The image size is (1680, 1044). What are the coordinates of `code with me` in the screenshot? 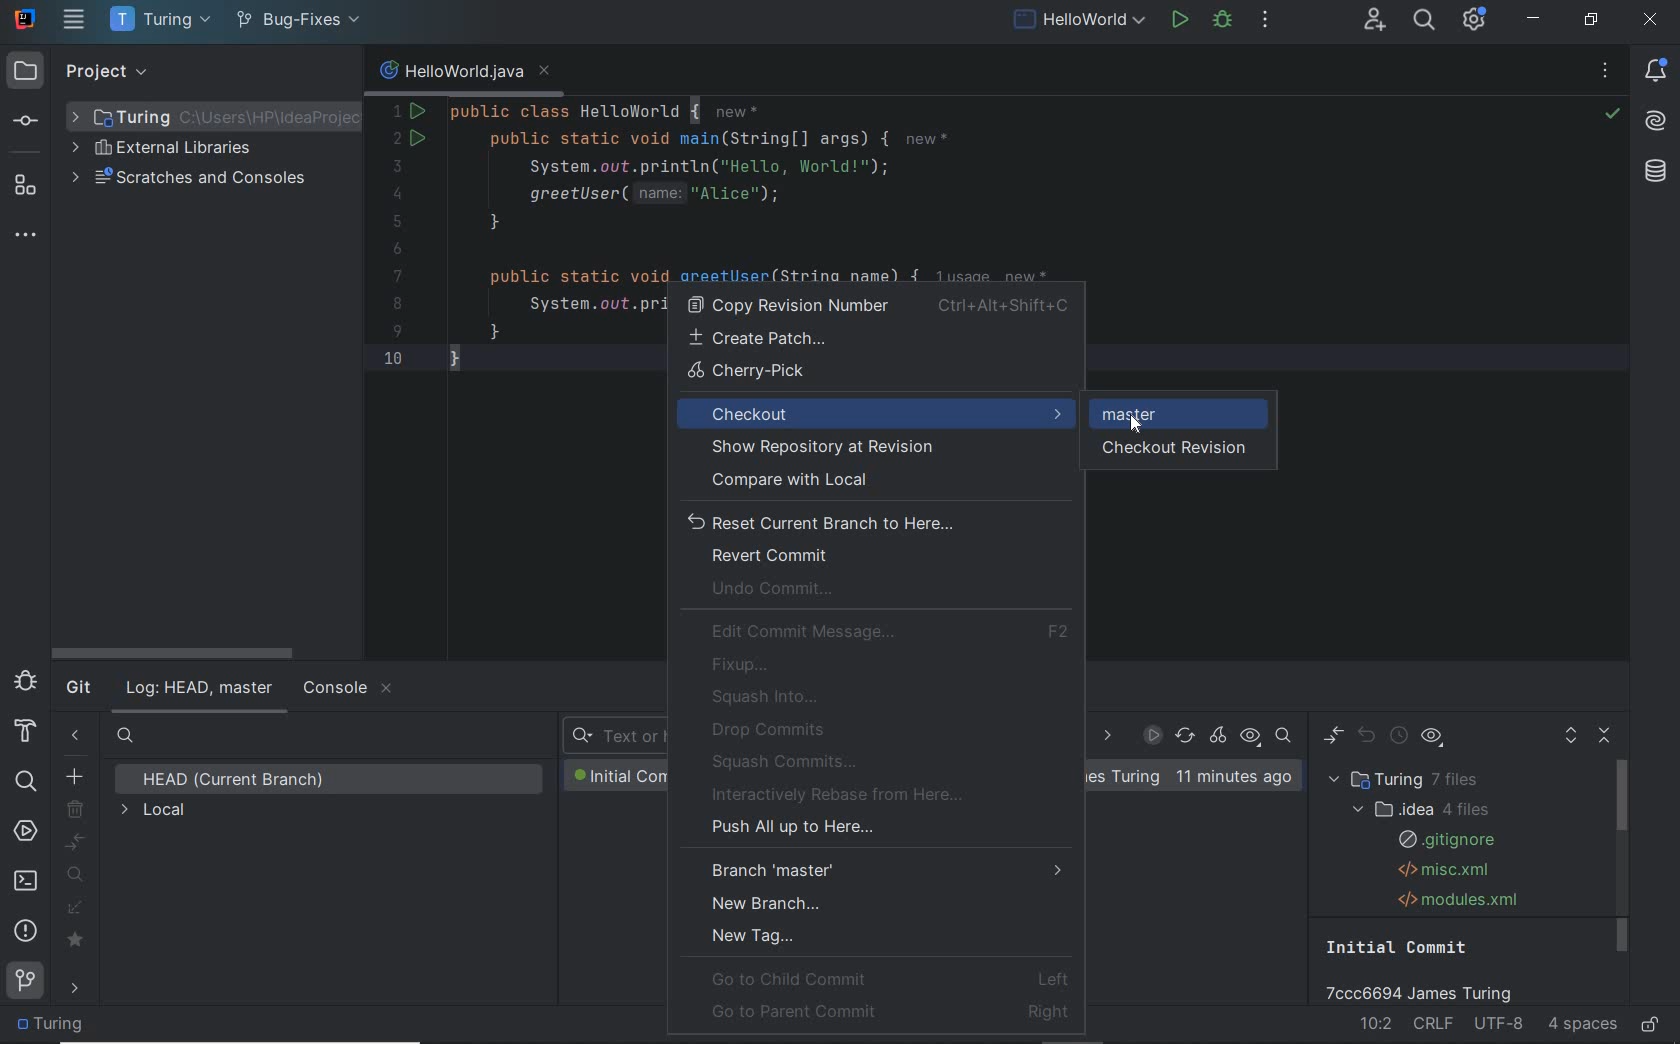 It's located at (1377, 22).